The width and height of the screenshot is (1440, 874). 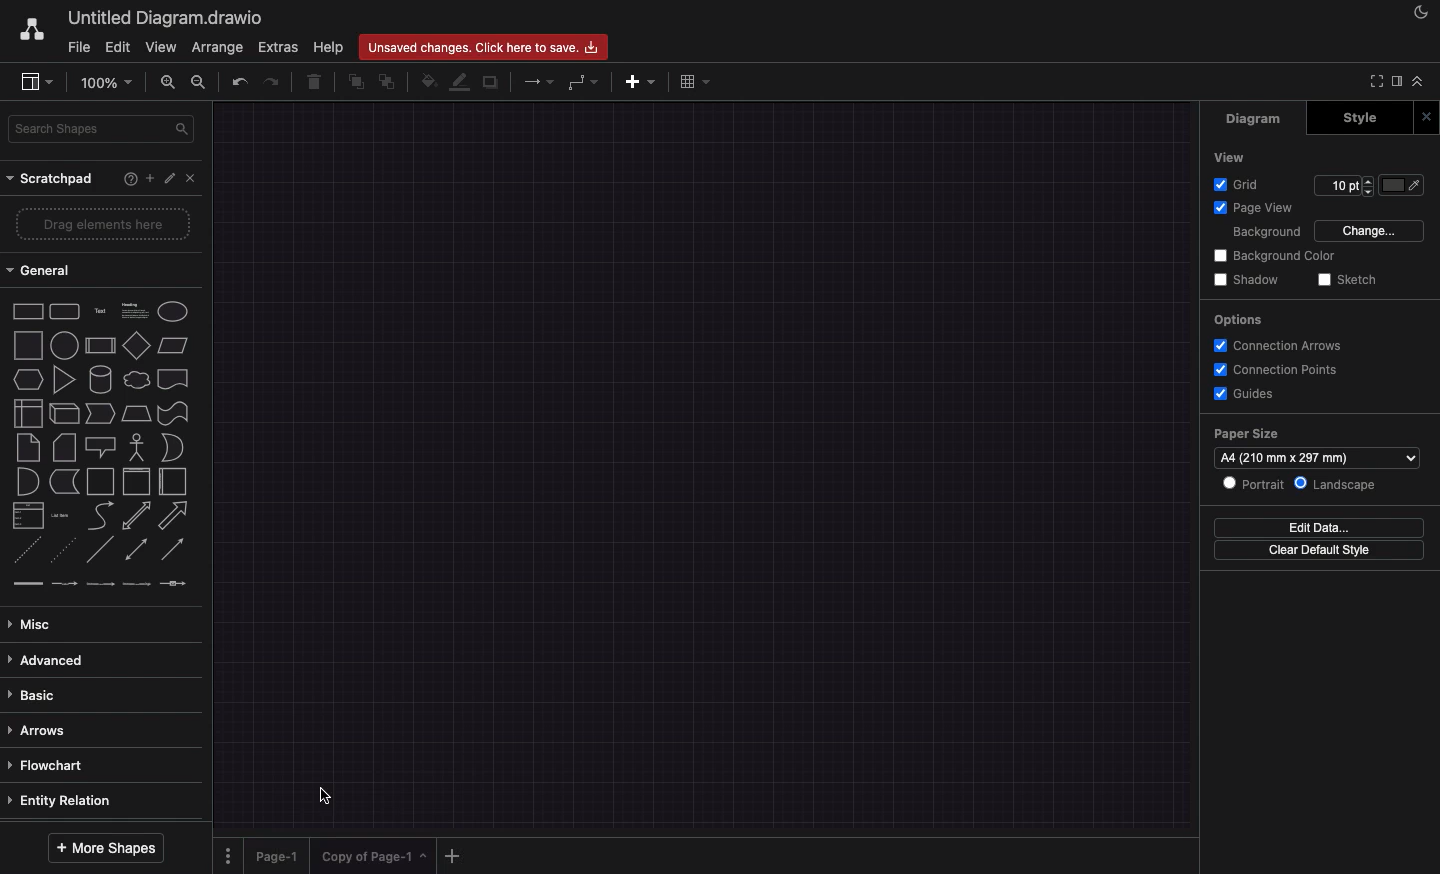 What do you see at coordinates (1319, 528) in the screenshot?
I see `edit data` at bounding box center [1319, 528].